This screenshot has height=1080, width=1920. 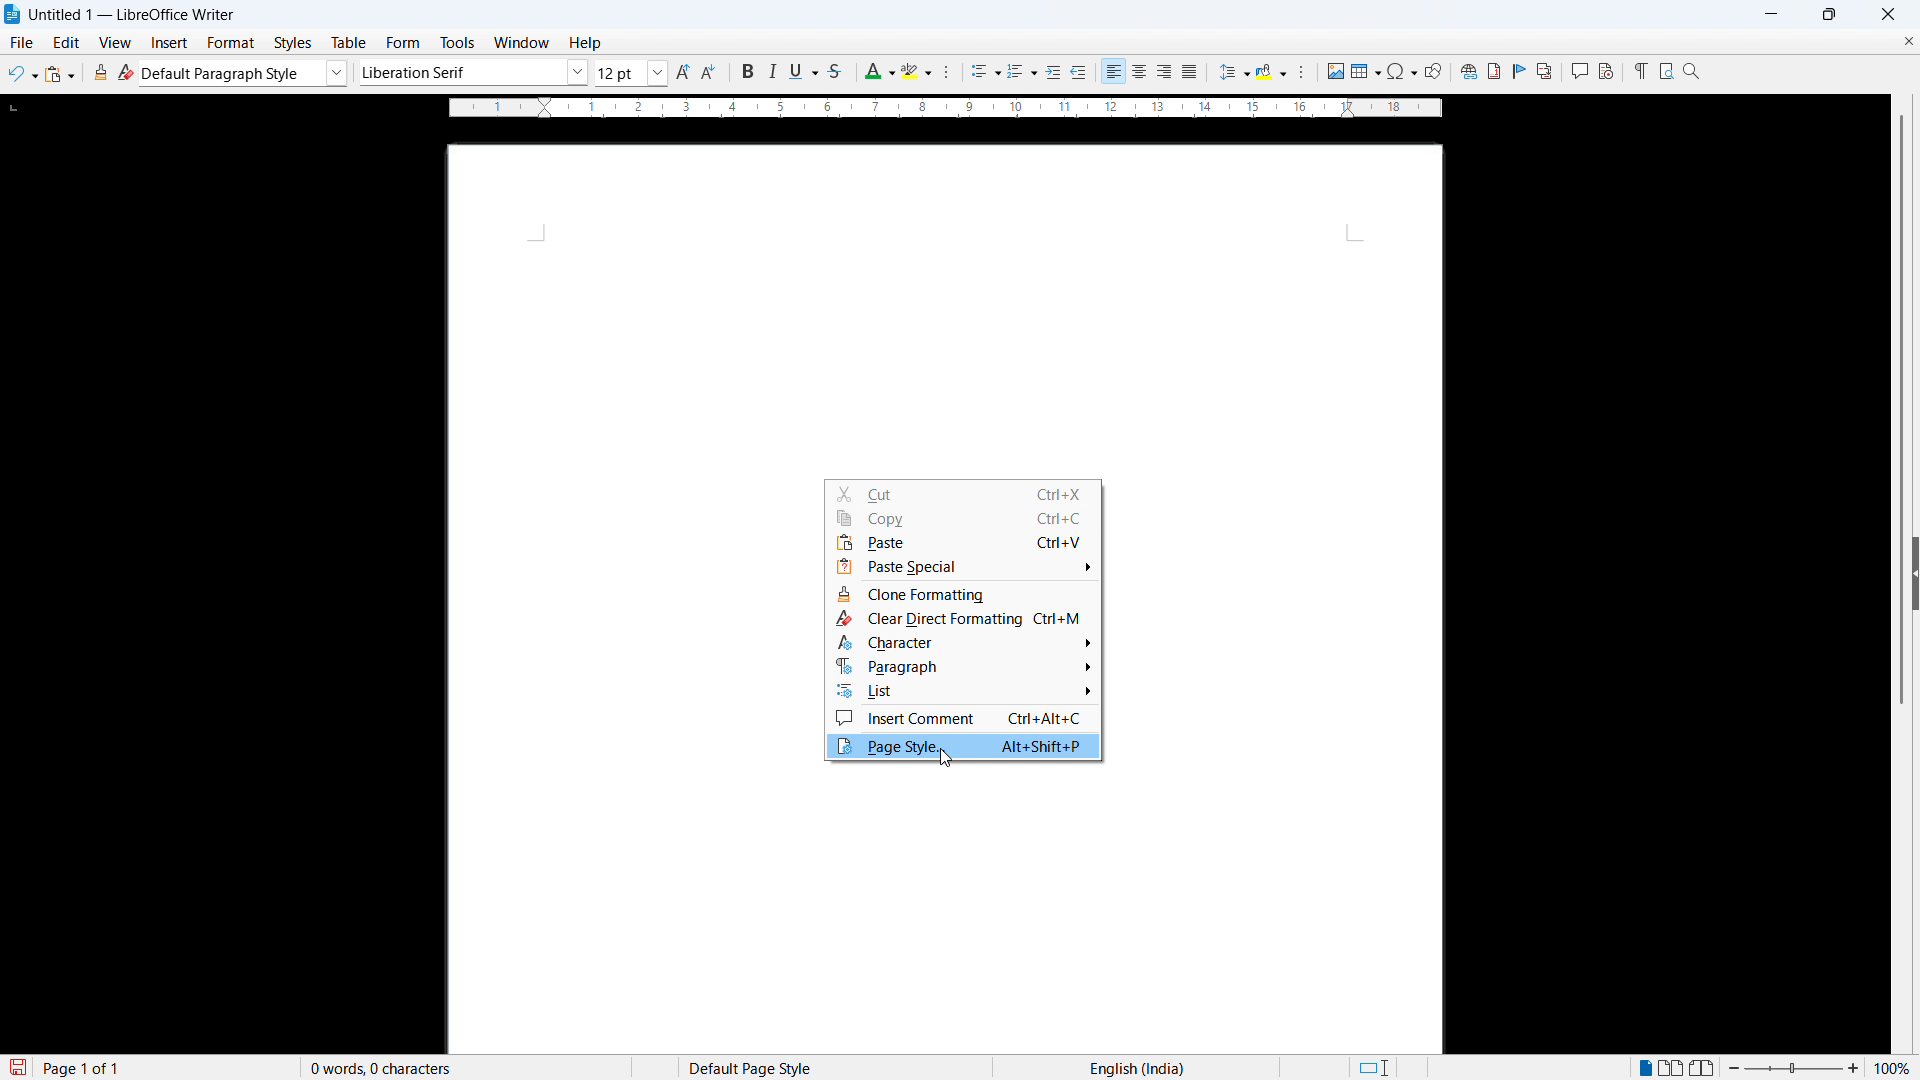 I want to click on Underline , so click(x=803, y=70).